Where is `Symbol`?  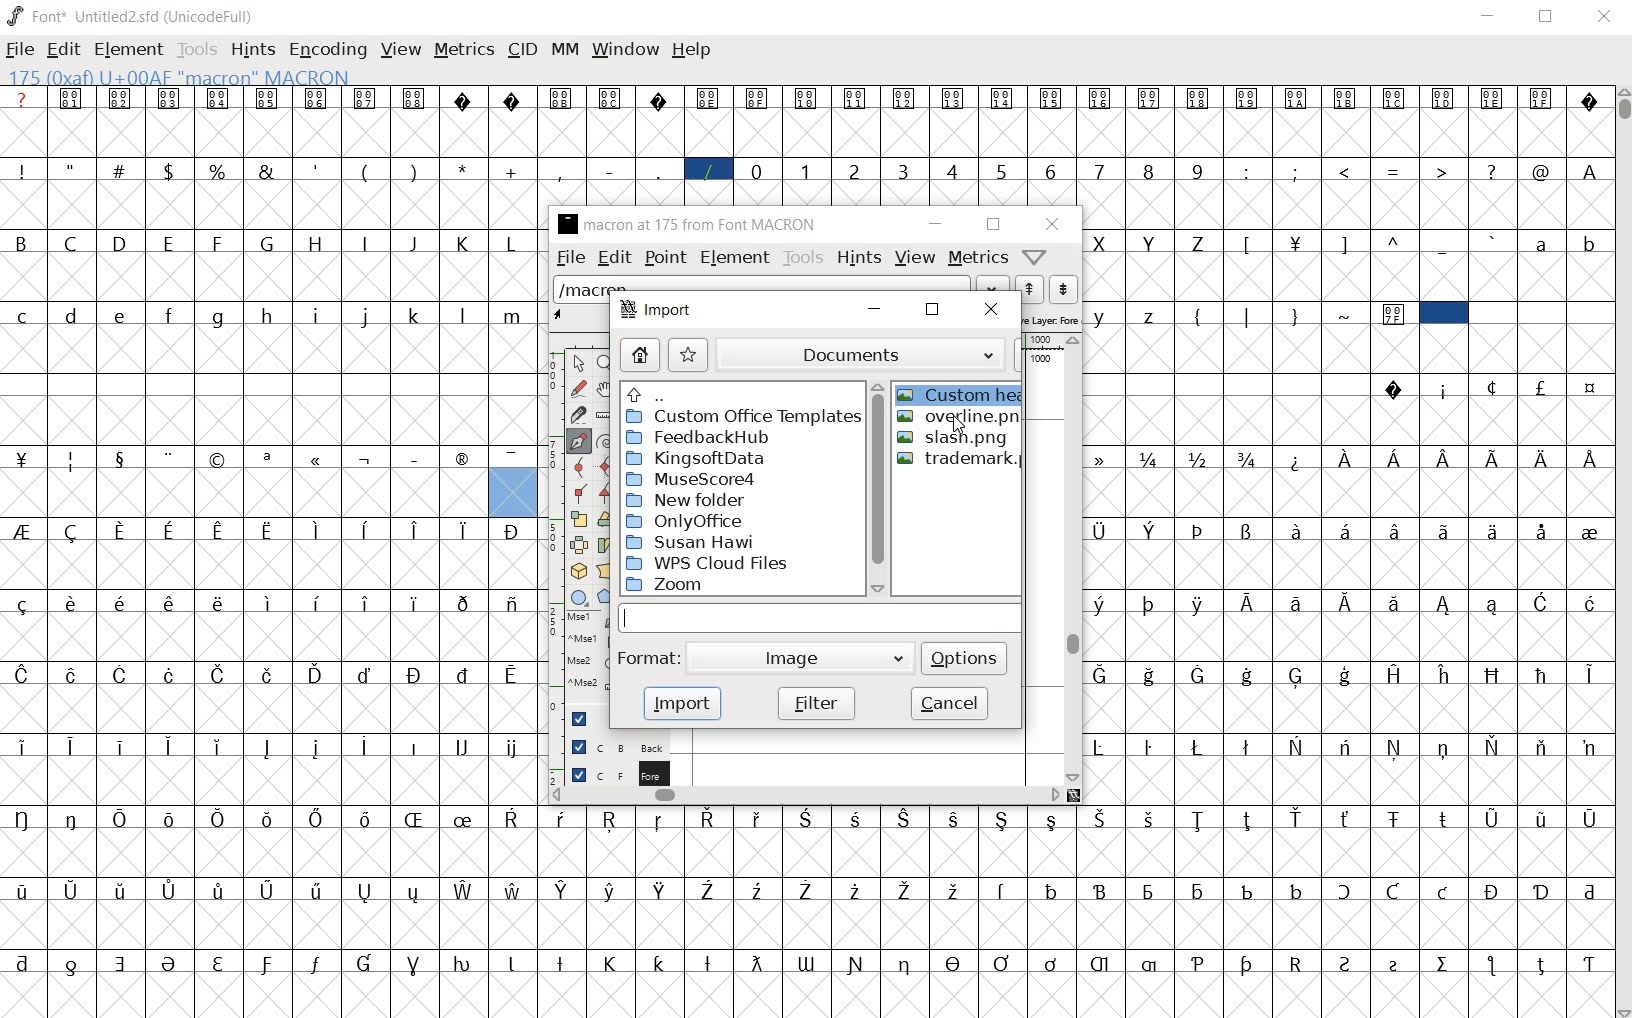
Symbol is located at coordinates (418, 818).